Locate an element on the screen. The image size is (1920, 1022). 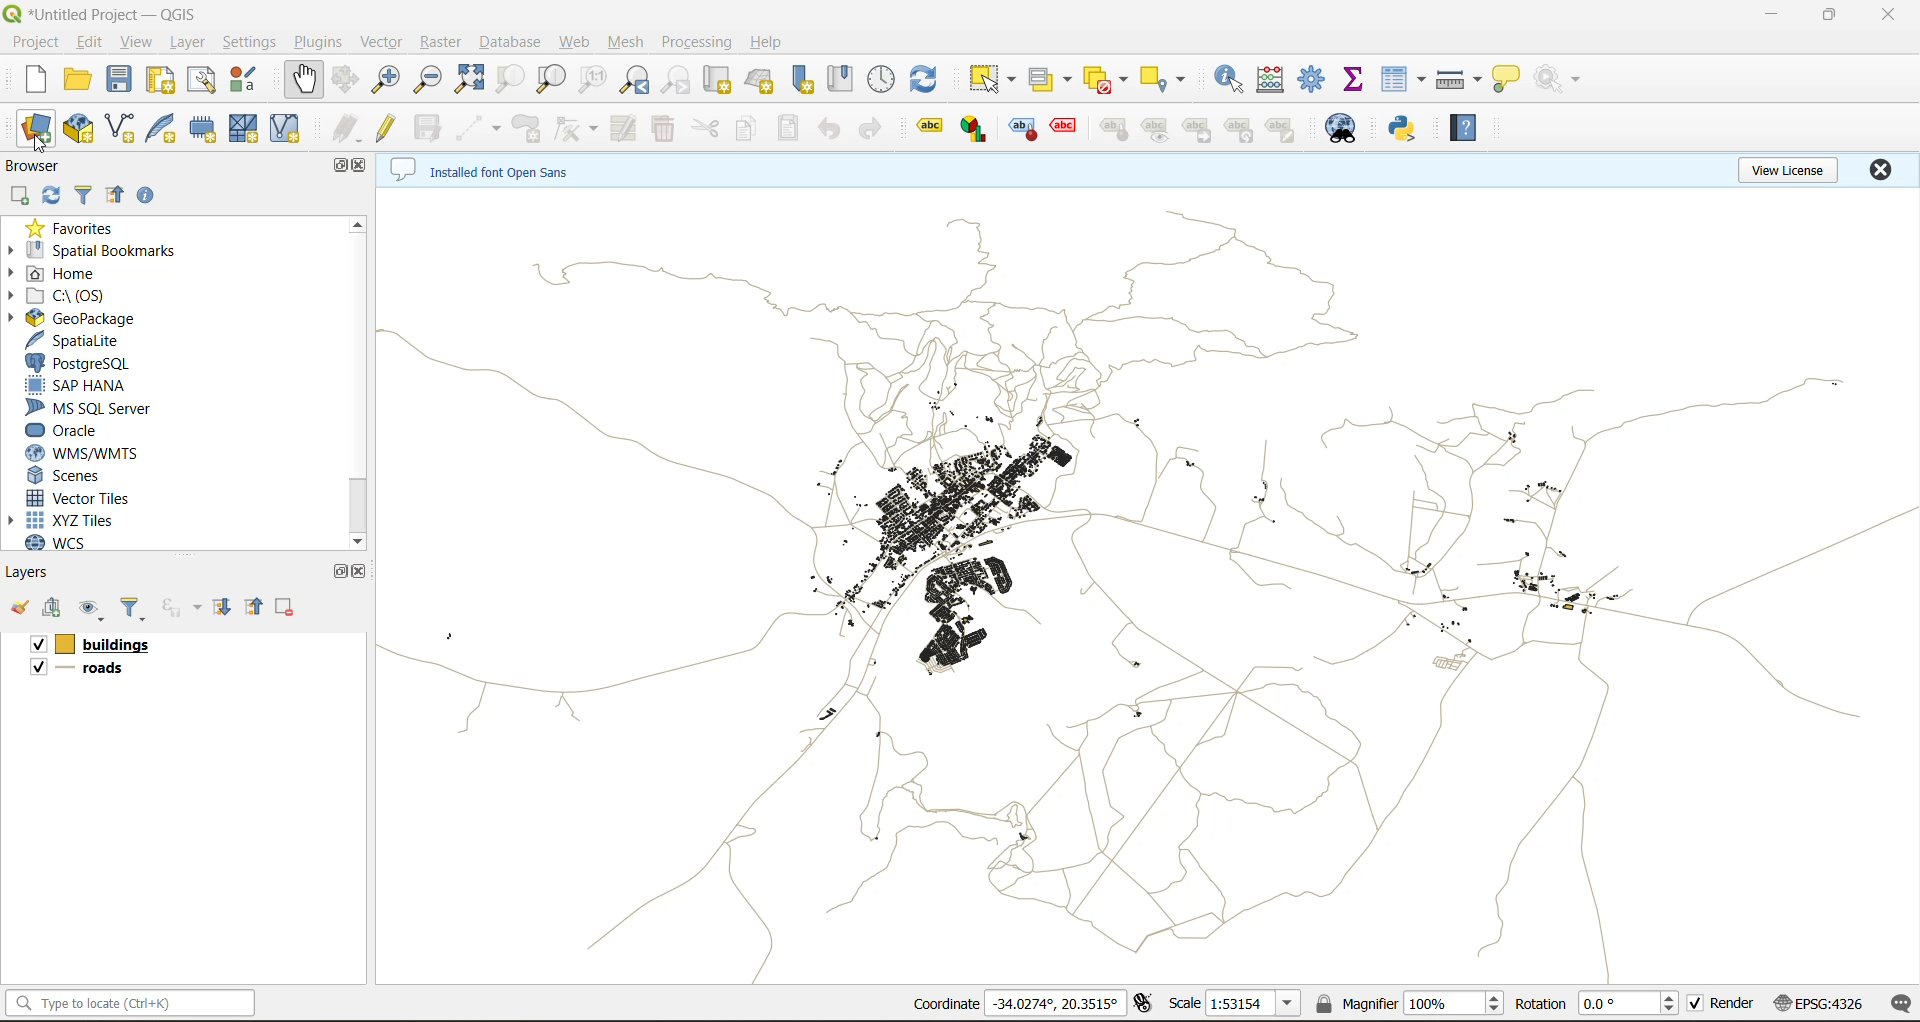
save edits is located at coordinates (431, 129).